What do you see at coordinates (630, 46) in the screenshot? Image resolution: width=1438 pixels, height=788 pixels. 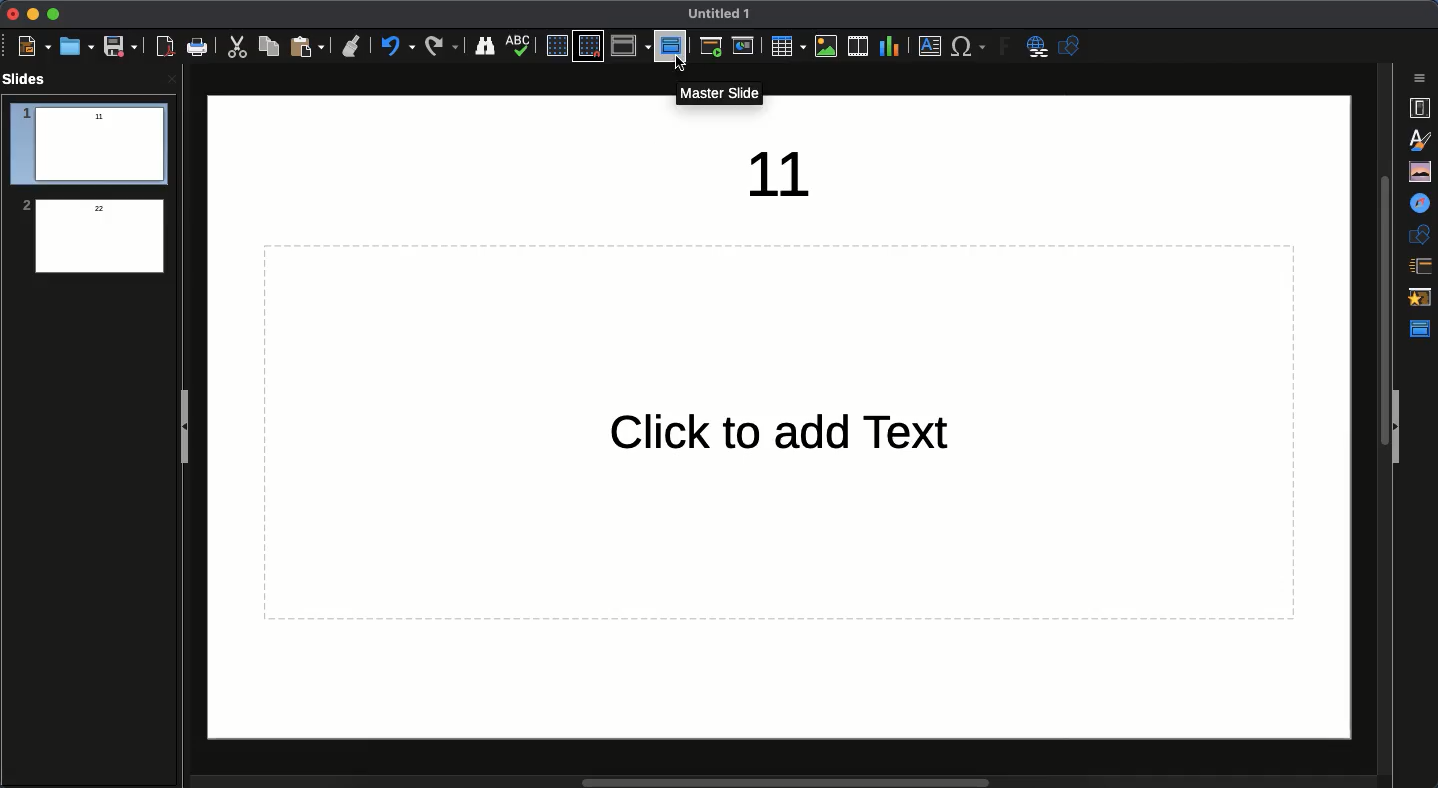 I see `Display view` at bounding box center [630, 46].